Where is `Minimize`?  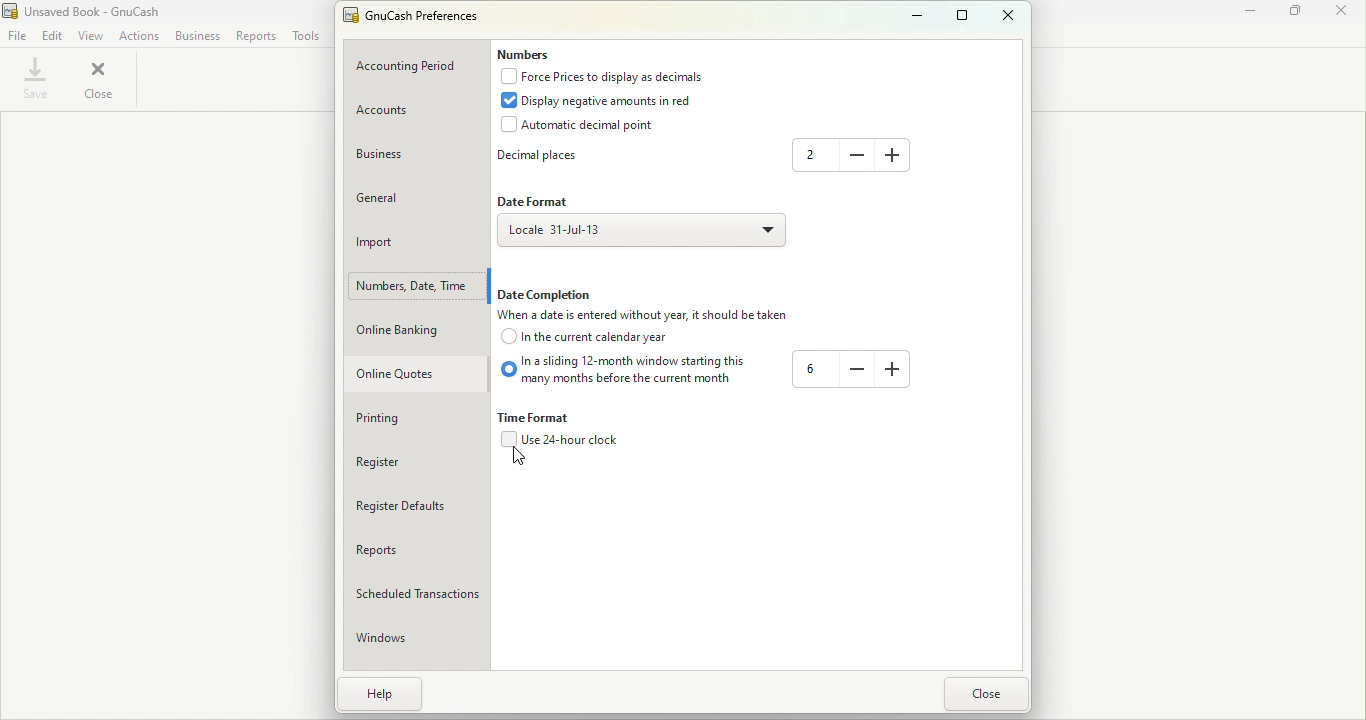 Minimize is located at coordinates (1241, 13).